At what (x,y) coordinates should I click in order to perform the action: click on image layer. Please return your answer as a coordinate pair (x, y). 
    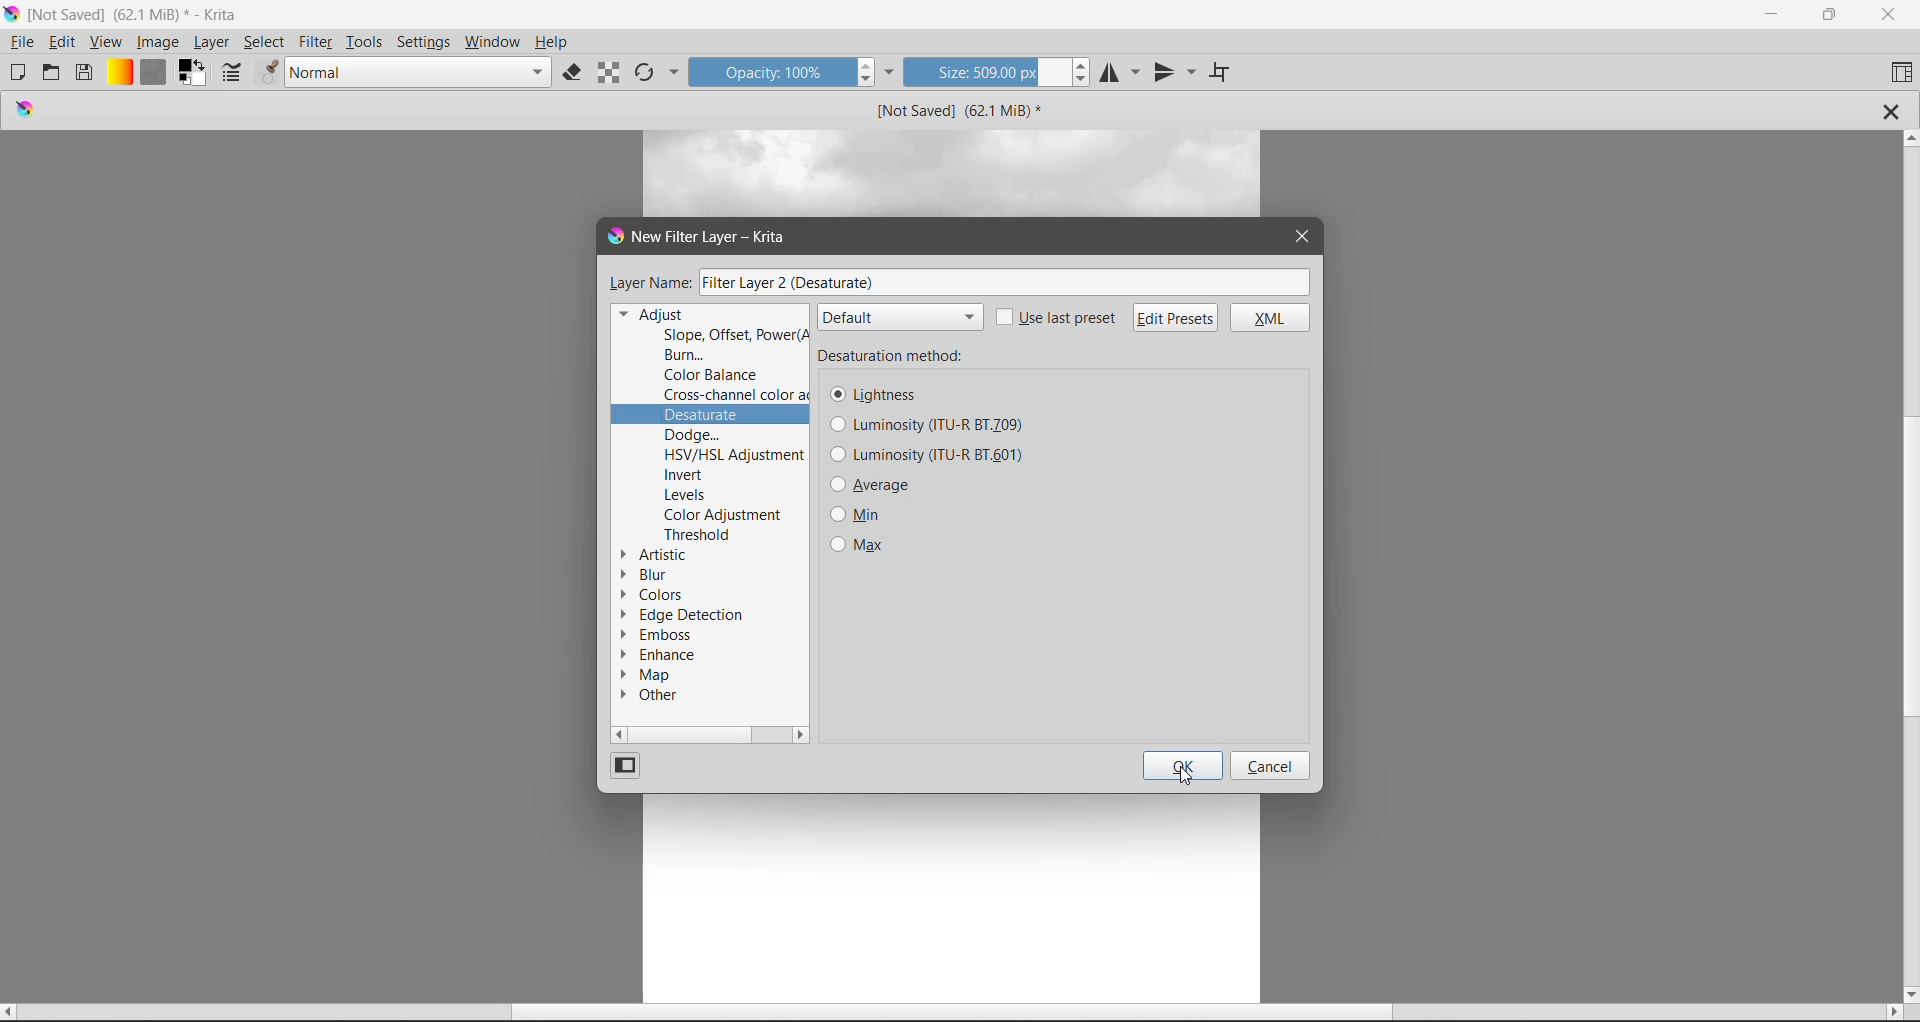
    Looking at the image, I should click on (951, 172).